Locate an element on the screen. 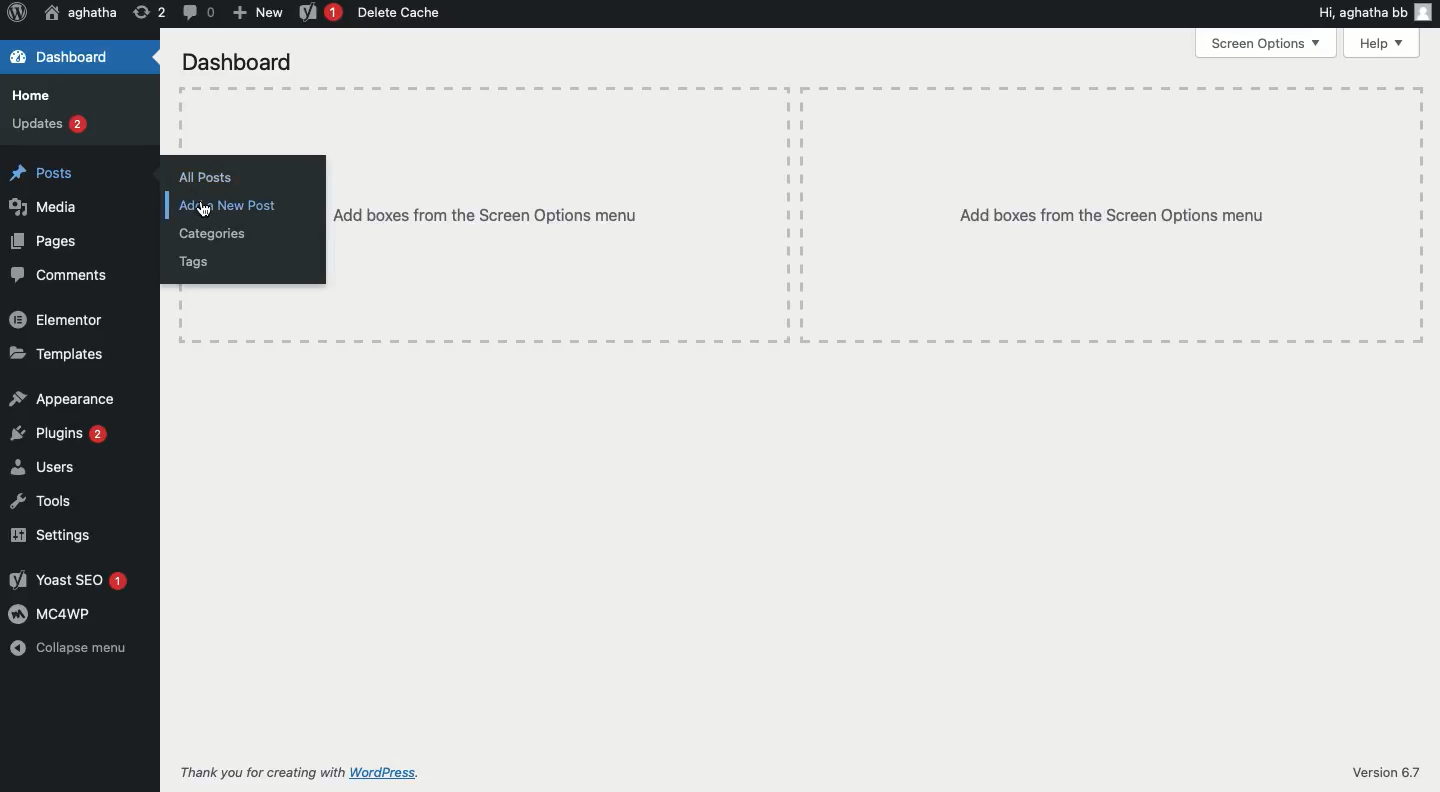  Add boxes from the Screen Options menu is located at coordinates (1110, 216).